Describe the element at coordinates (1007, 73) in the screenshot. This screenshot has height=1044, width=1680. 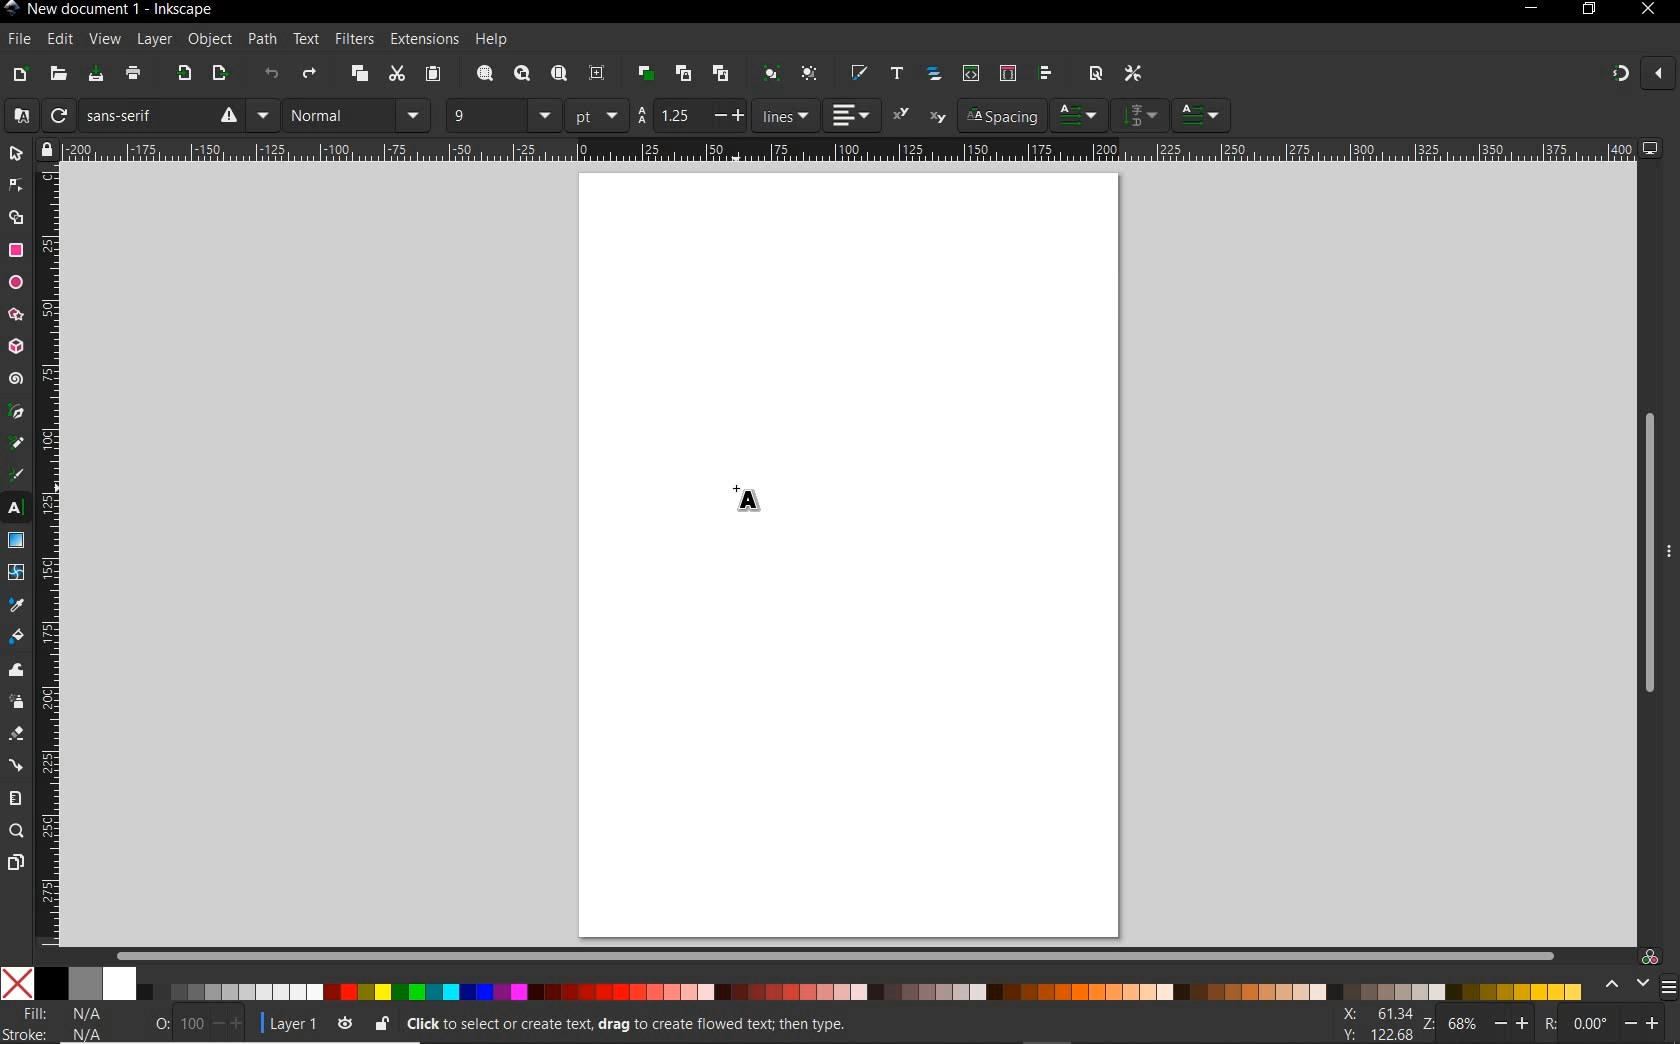
I see `open selectors` at that location.